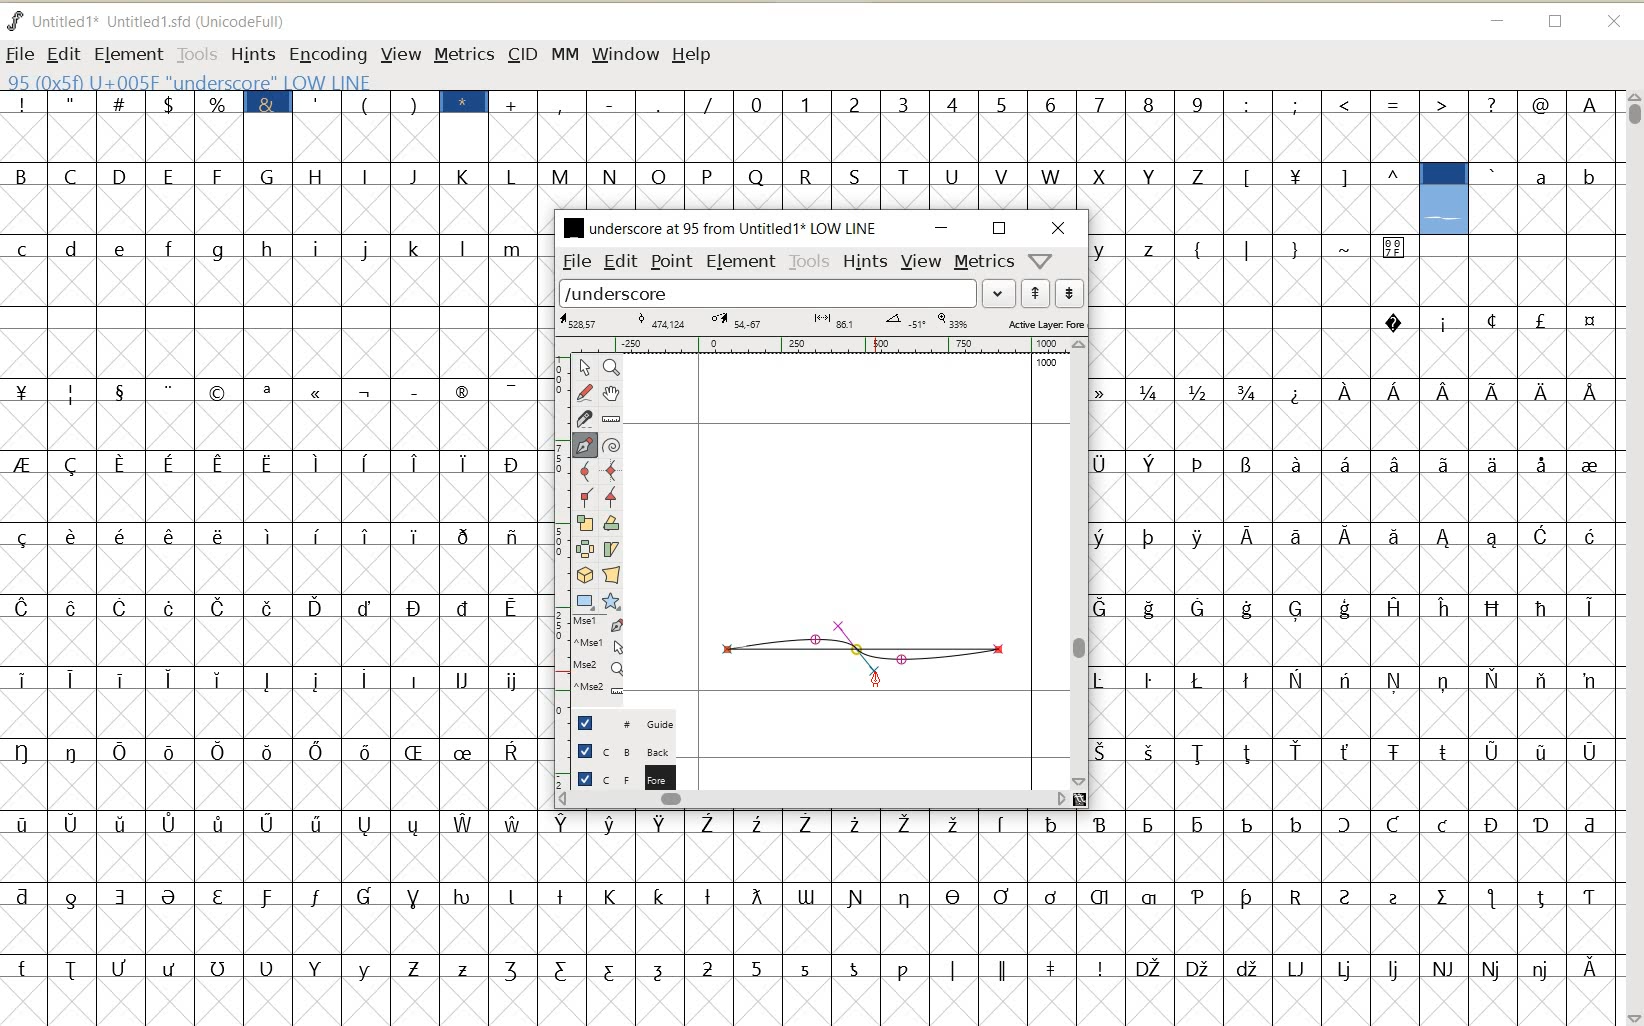 The width and height of the screenshot is (1644, 1026). I want to click on CLOSE, so click(1059, 228).